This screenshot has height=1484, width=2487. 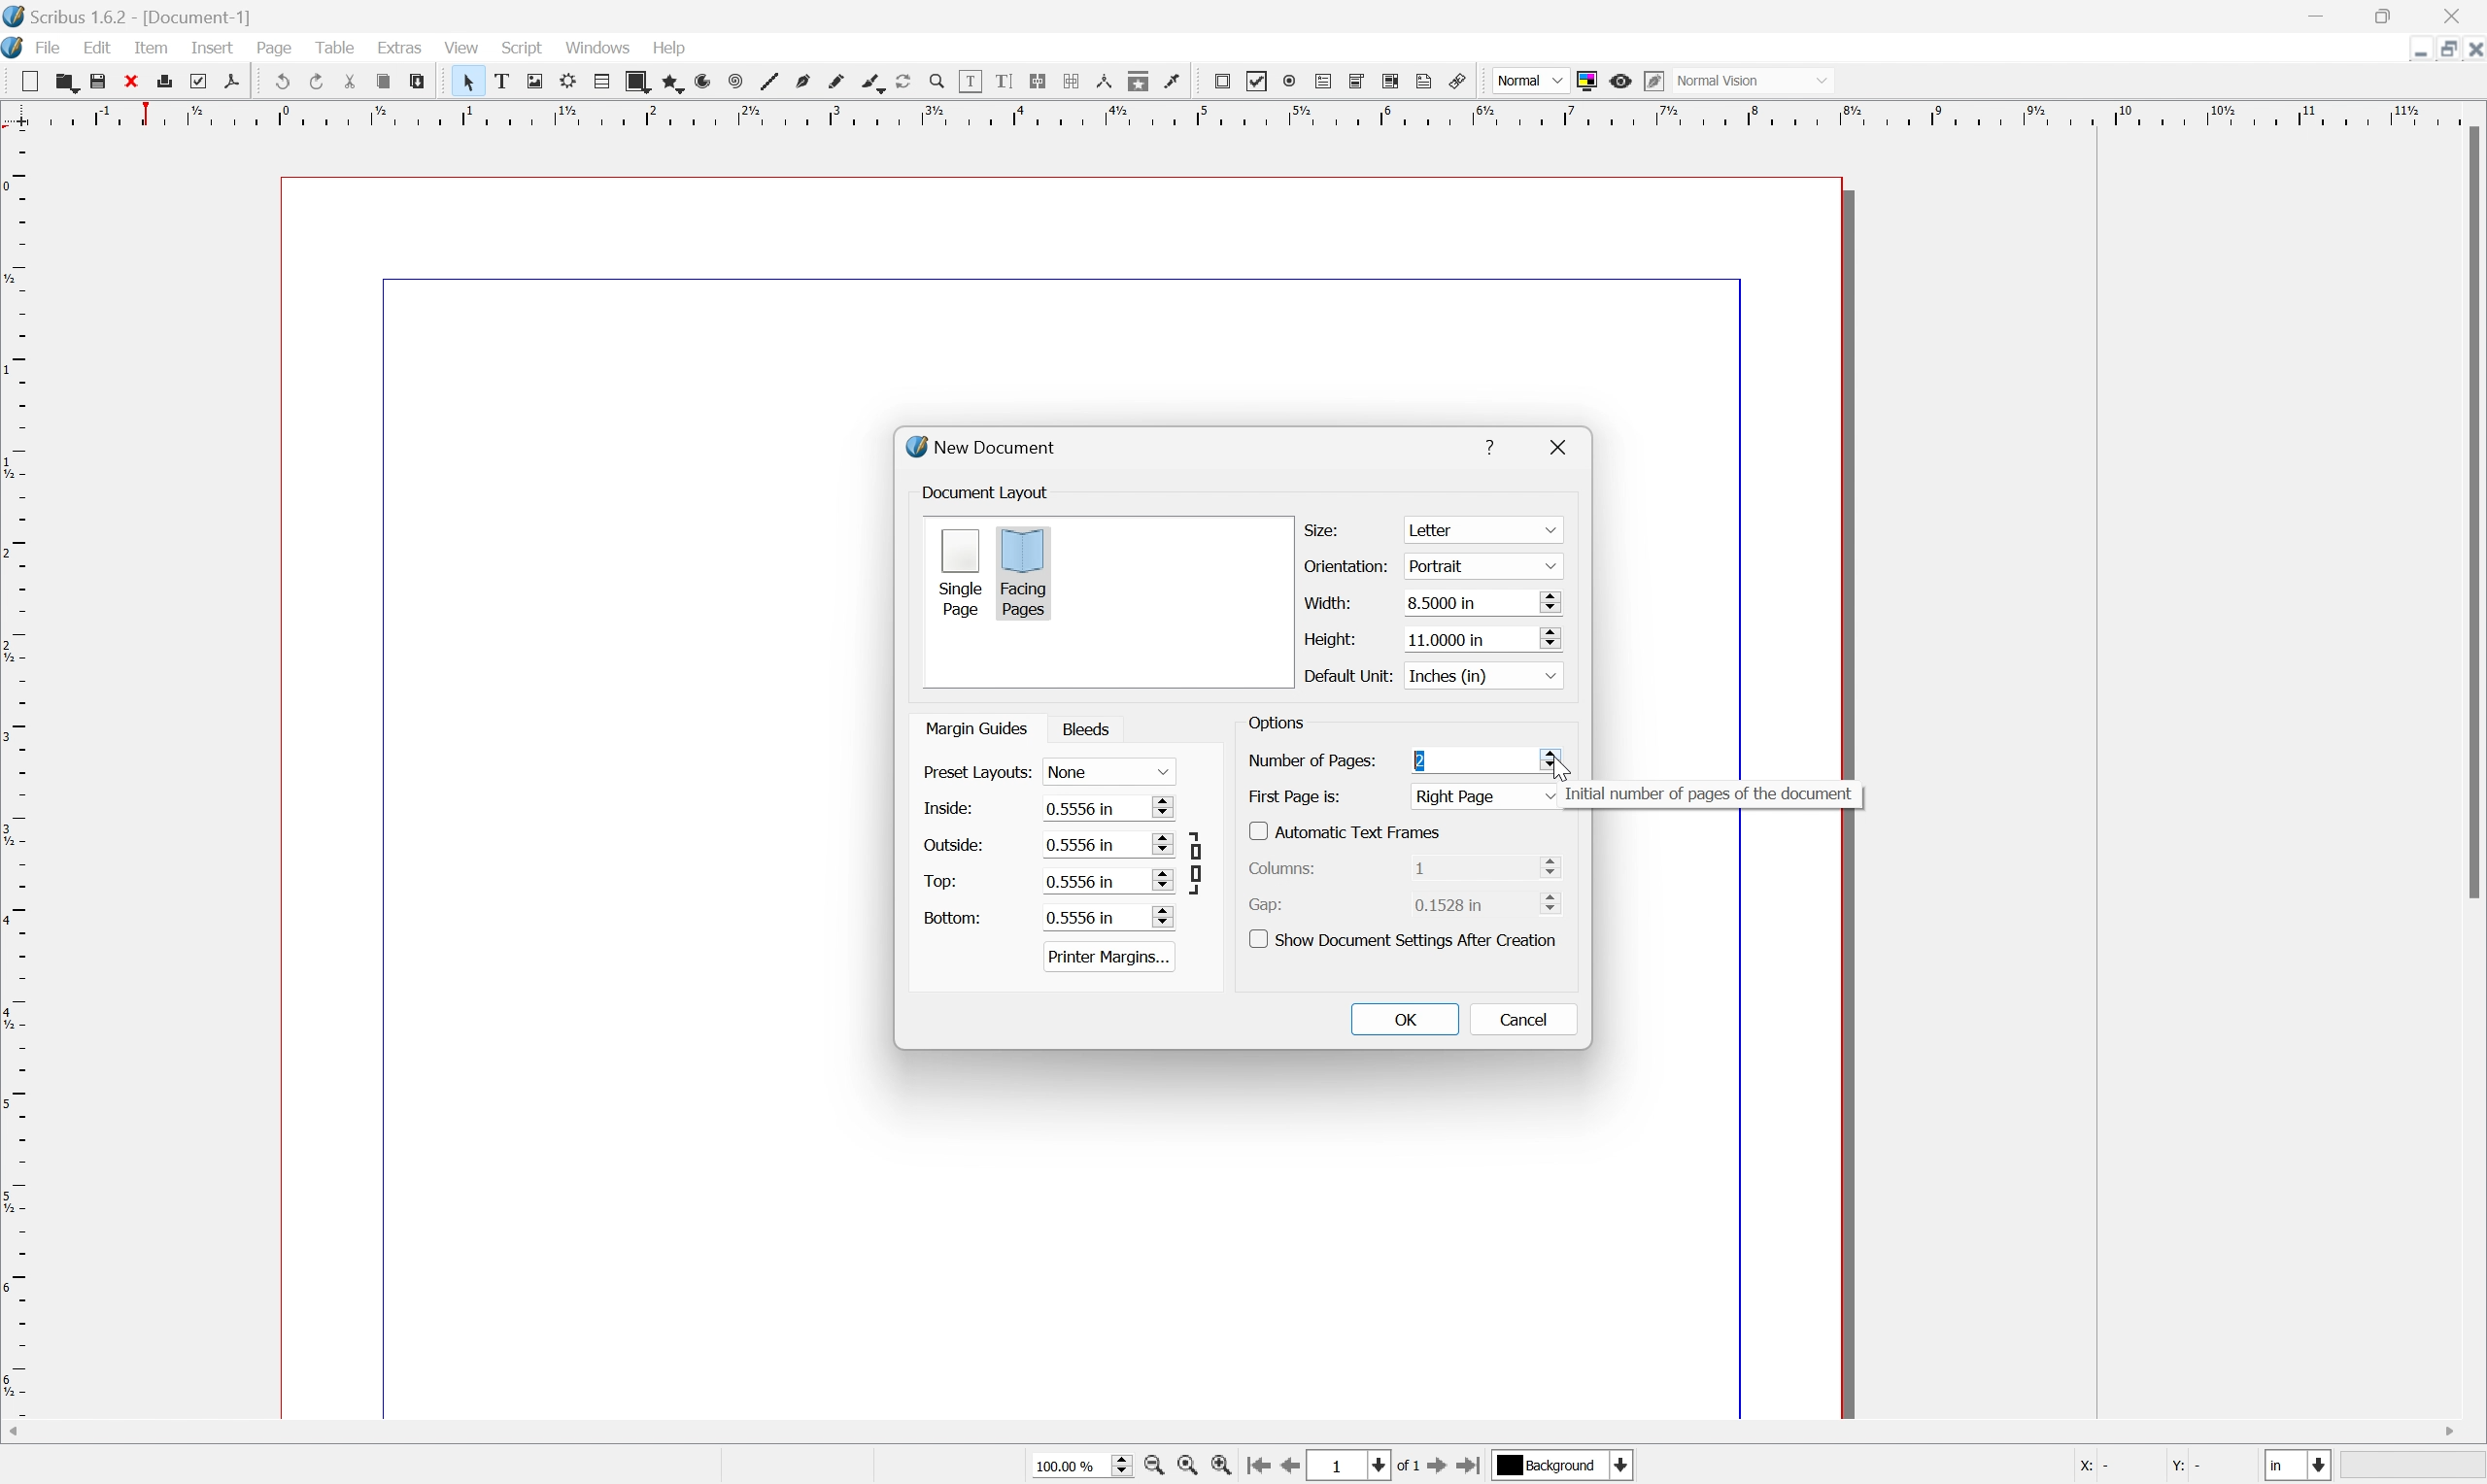 What do you see at coordinates (1624, 78) in the screenshot?
I see `Preview mode` at bounding box center [1624, 78].